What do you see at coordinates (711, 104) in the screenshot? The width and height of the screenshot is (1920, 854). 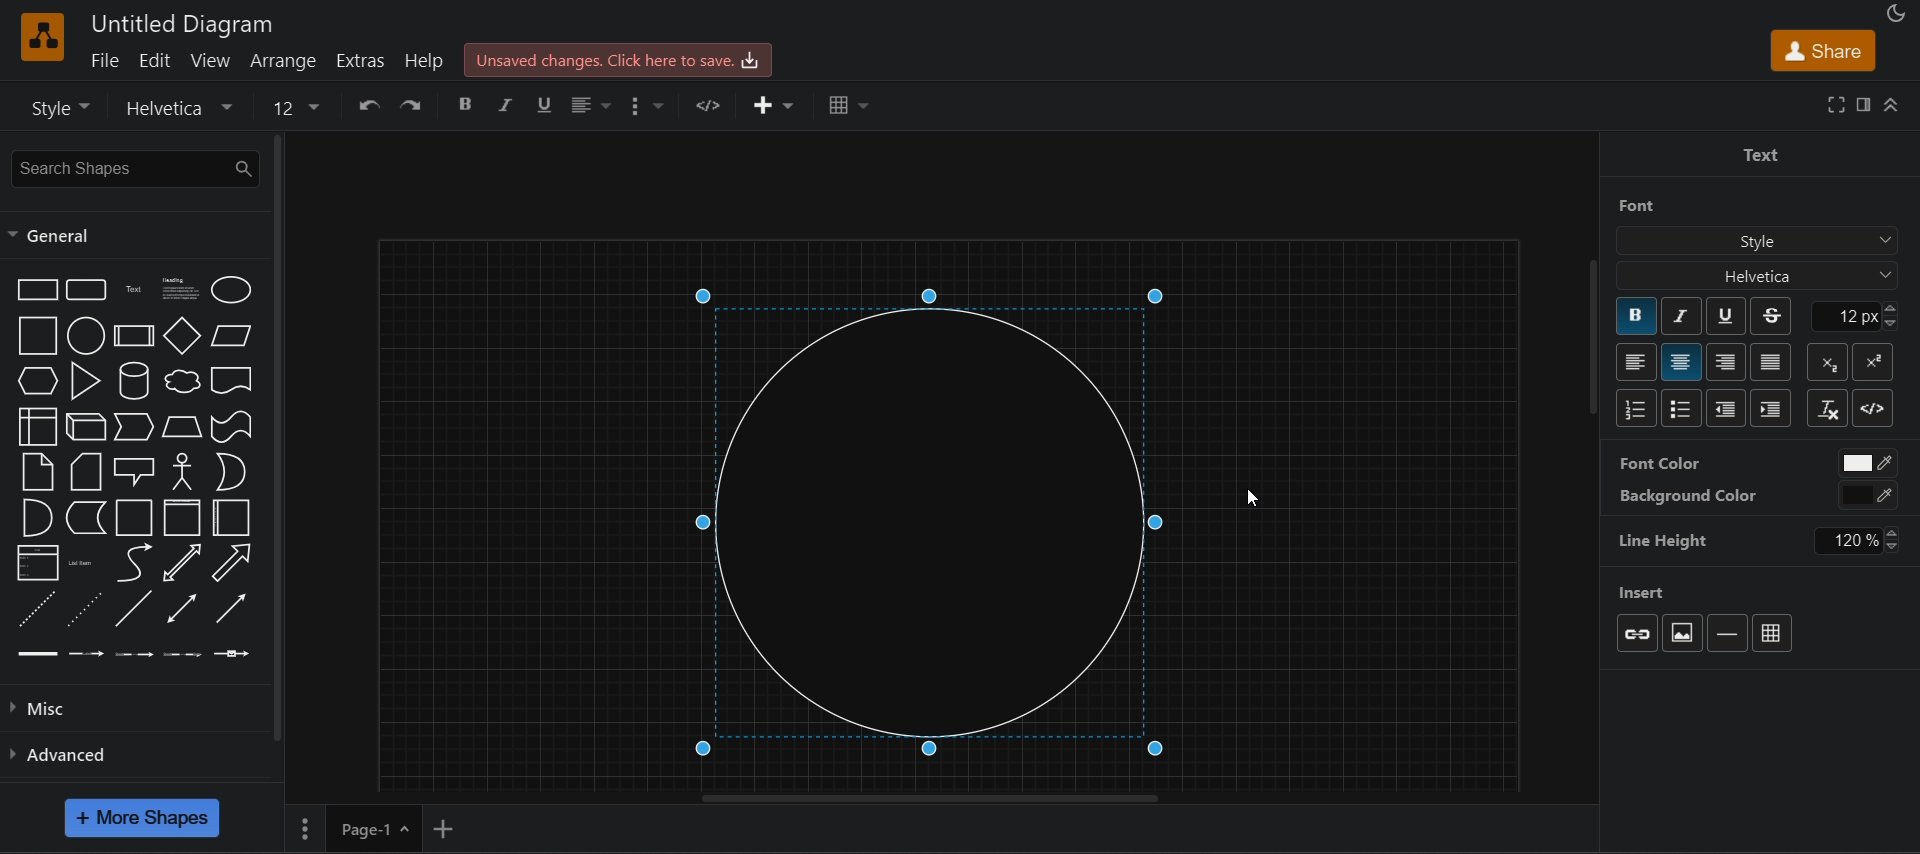 I see `HTML` at bounding box center [711, 104].